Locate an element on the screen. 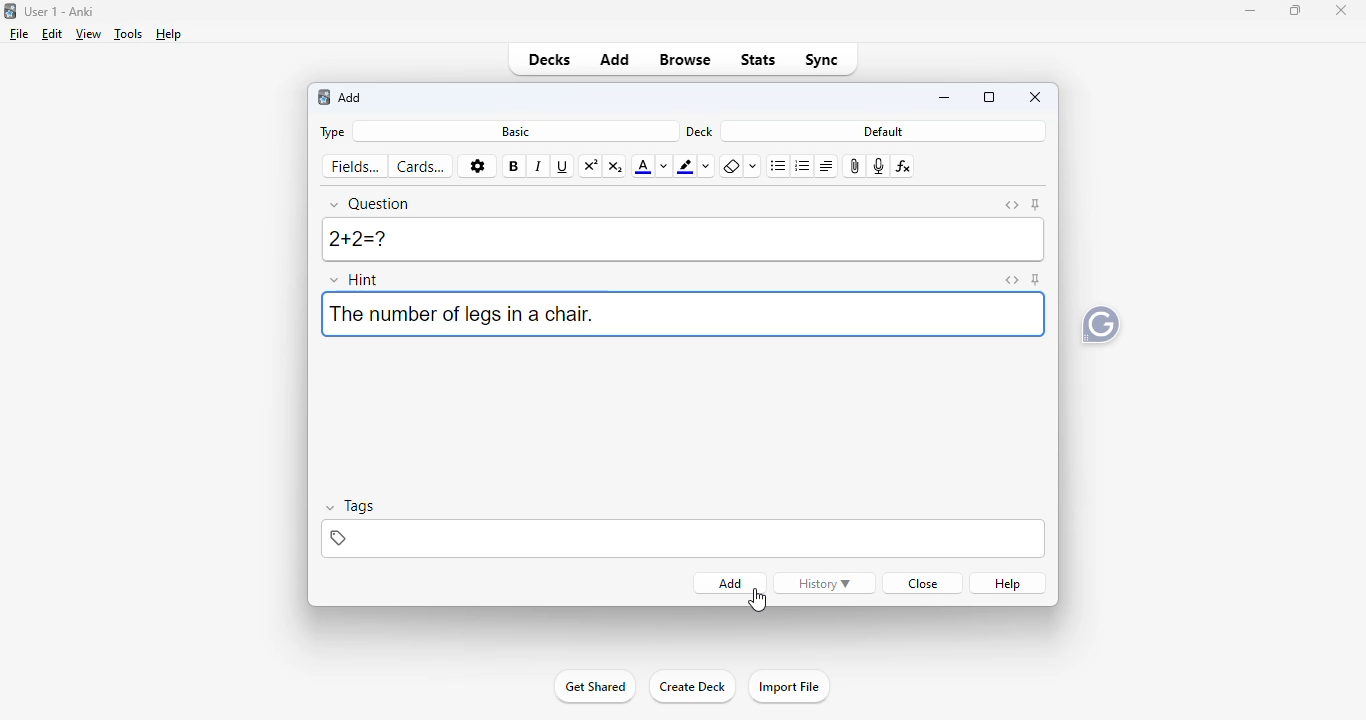  tags is located at coordinates (683, 539).